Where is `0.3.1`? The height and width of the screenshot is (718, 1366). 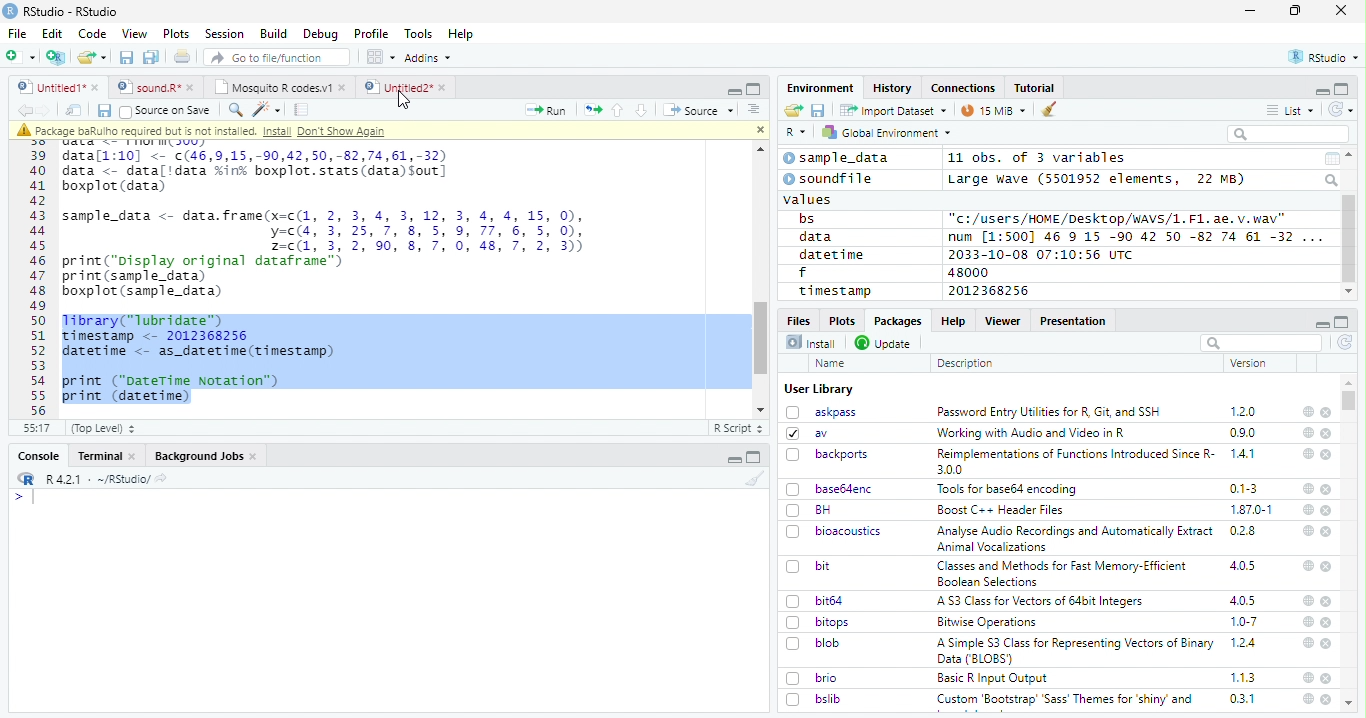 0.3.1 is located at coordinates (1242, 698).